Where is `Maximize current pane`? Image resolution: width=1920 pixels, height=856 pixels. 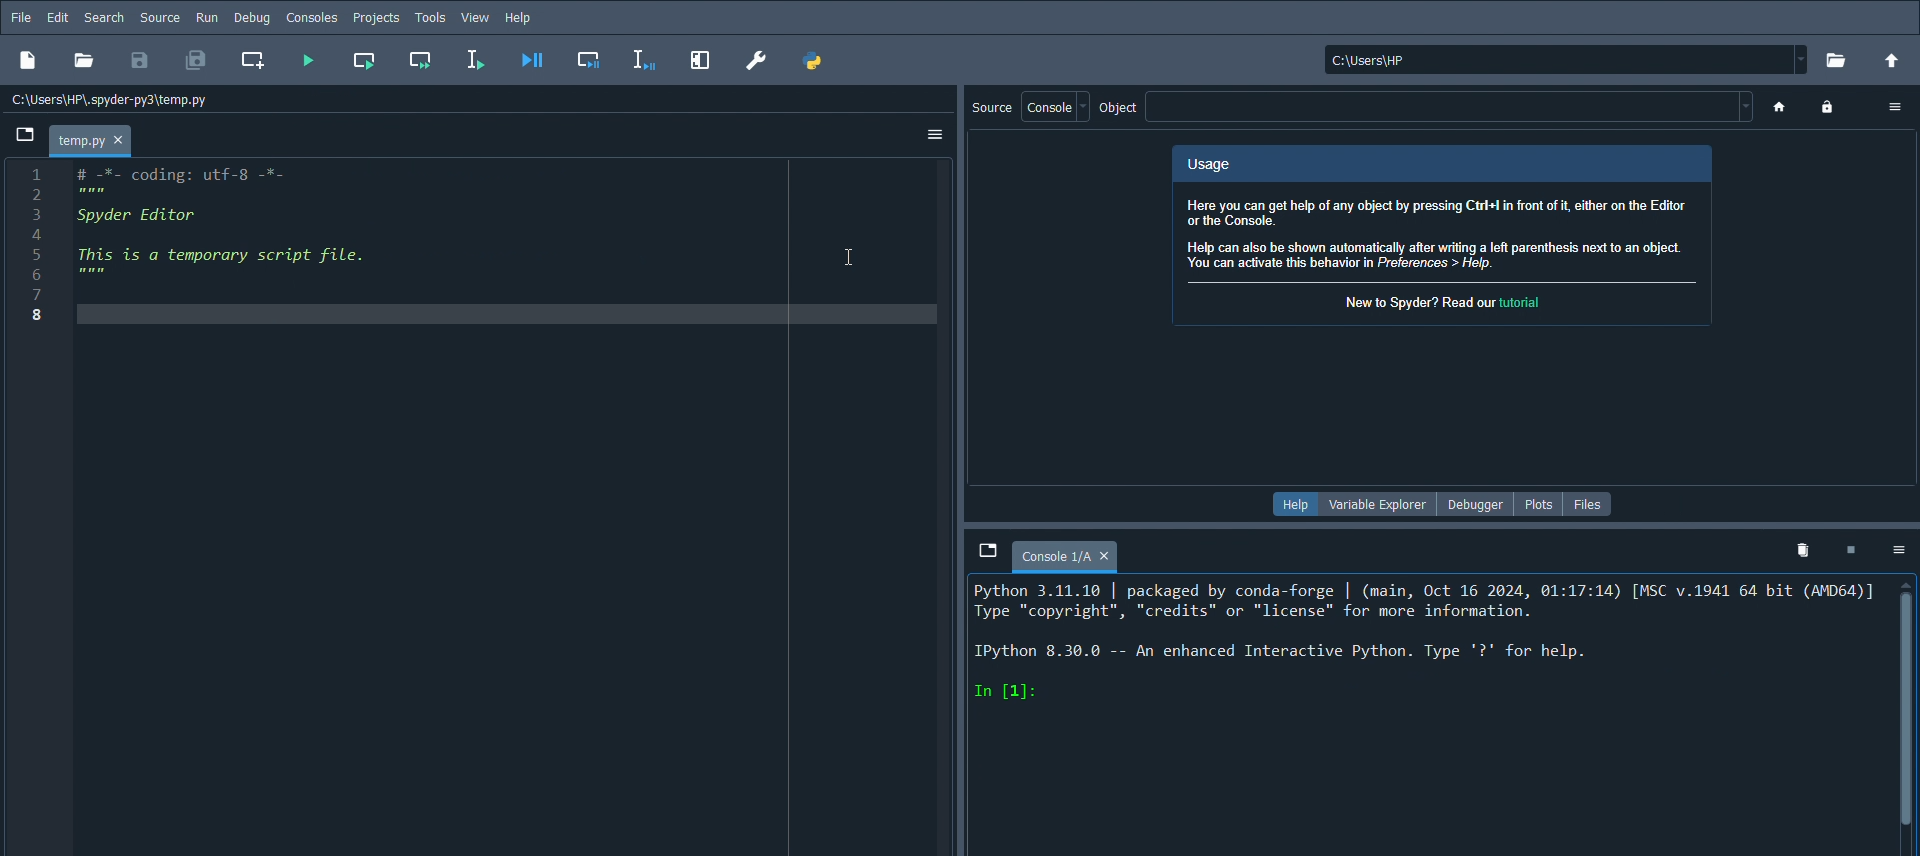
Maximize current pane is located at coordinates (701, 60).